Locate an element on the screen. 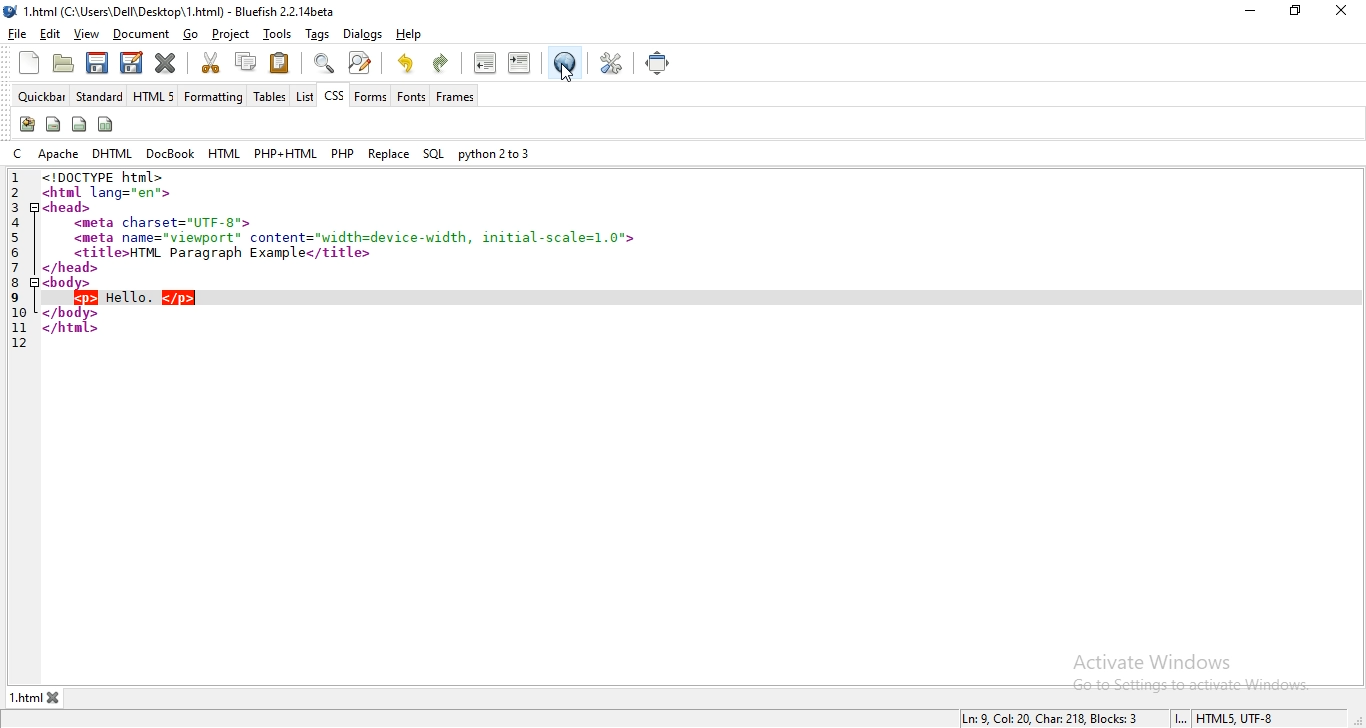  </body> is located at coordinates (71, 313).